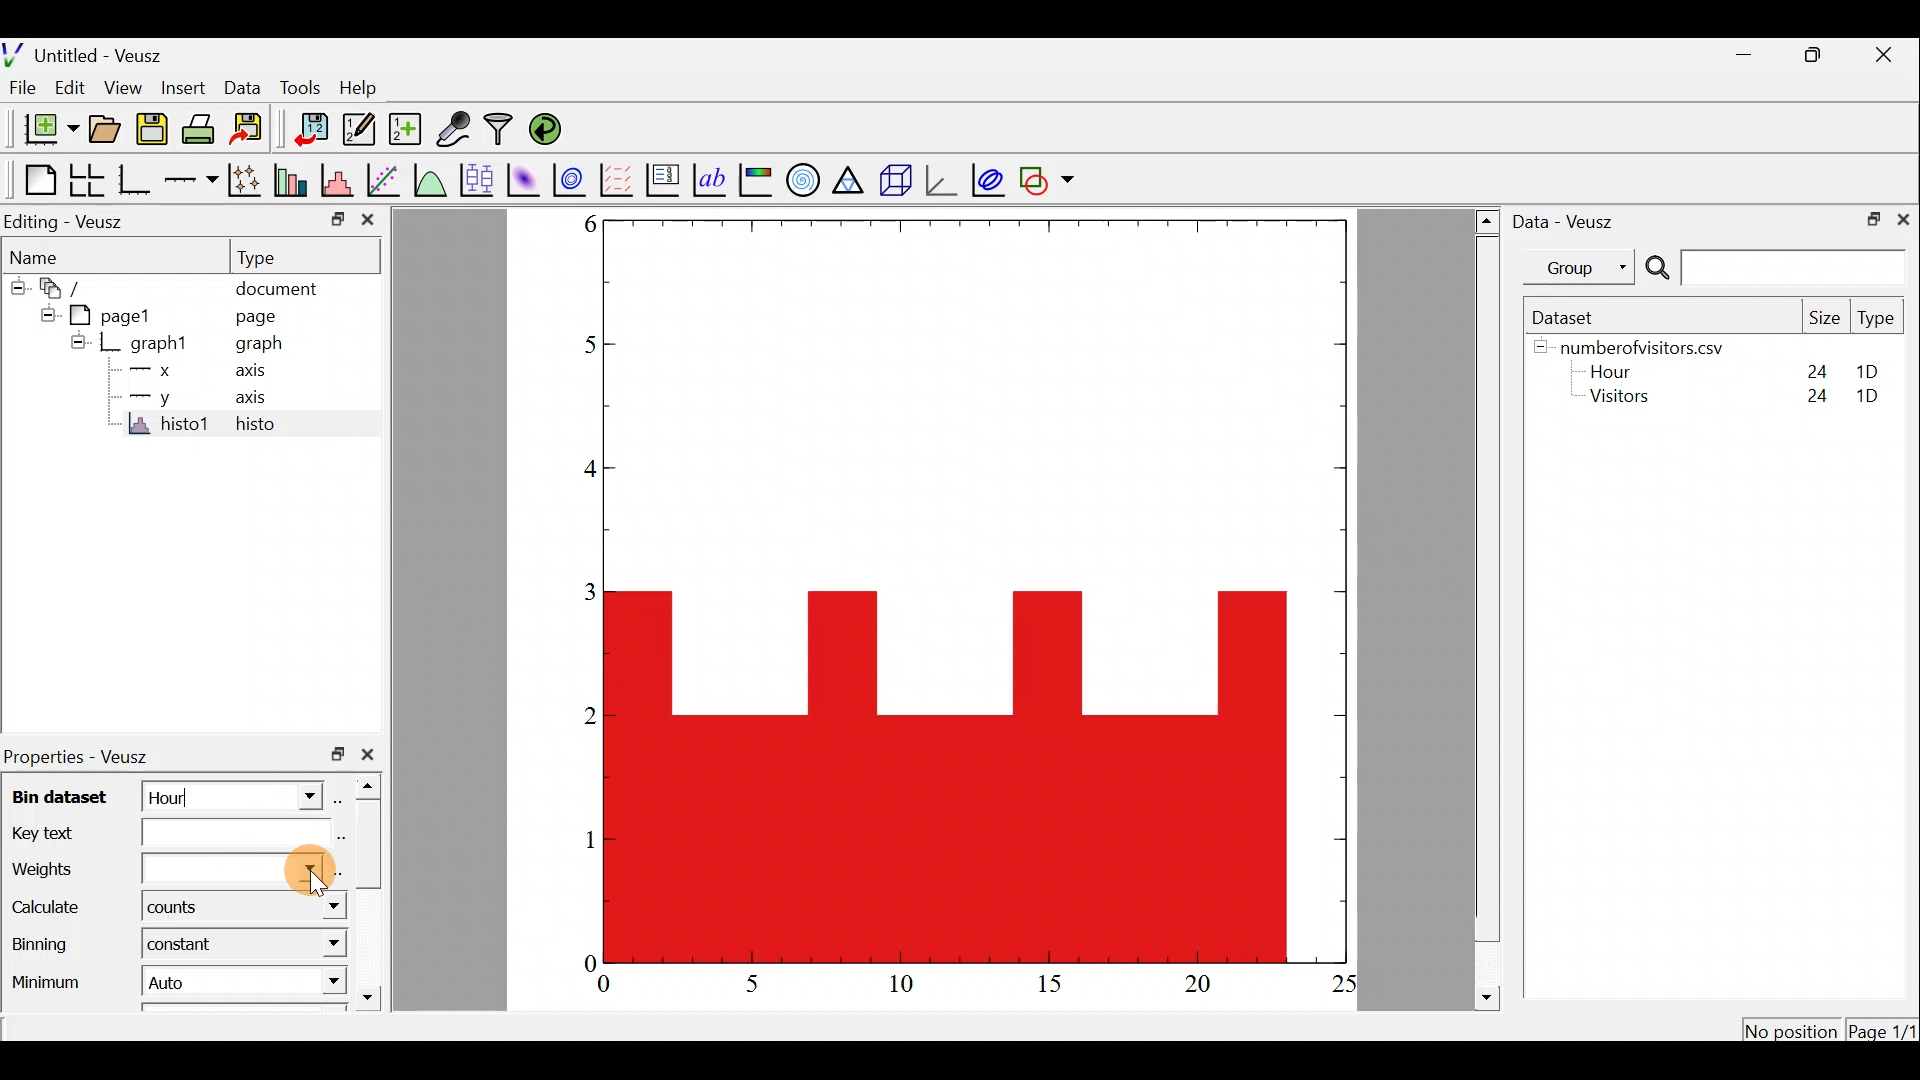 The height and width of the screenshot is (1080, 1920). I want to click on 5, so click(581, 343).